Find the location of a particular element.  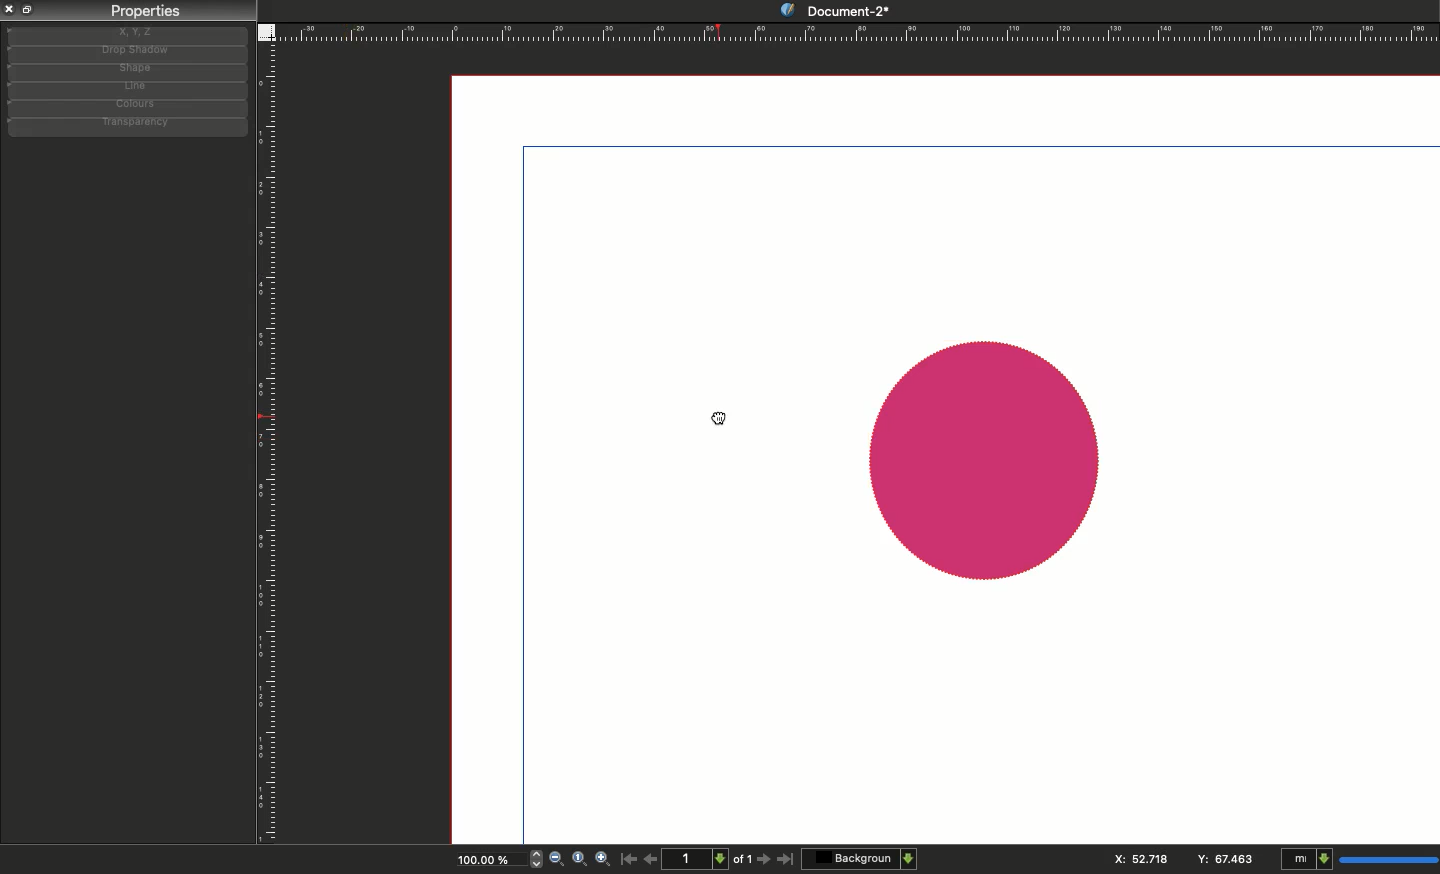

Zoom in is located at coordinates (604, 860).